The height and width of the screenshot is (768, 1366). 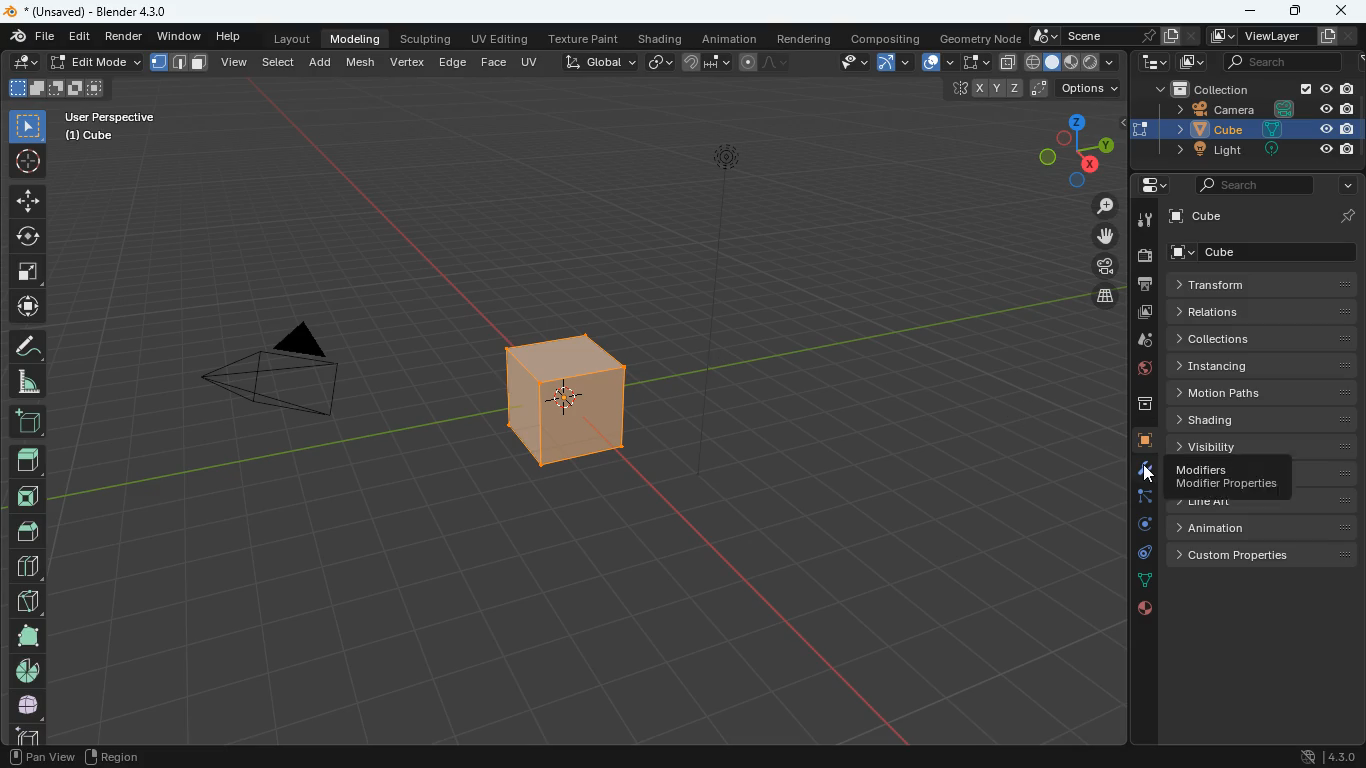 What do you see at coordinates (1250, 110) in the screenshot?
I see `camera` at bounding box center [1250, 110].